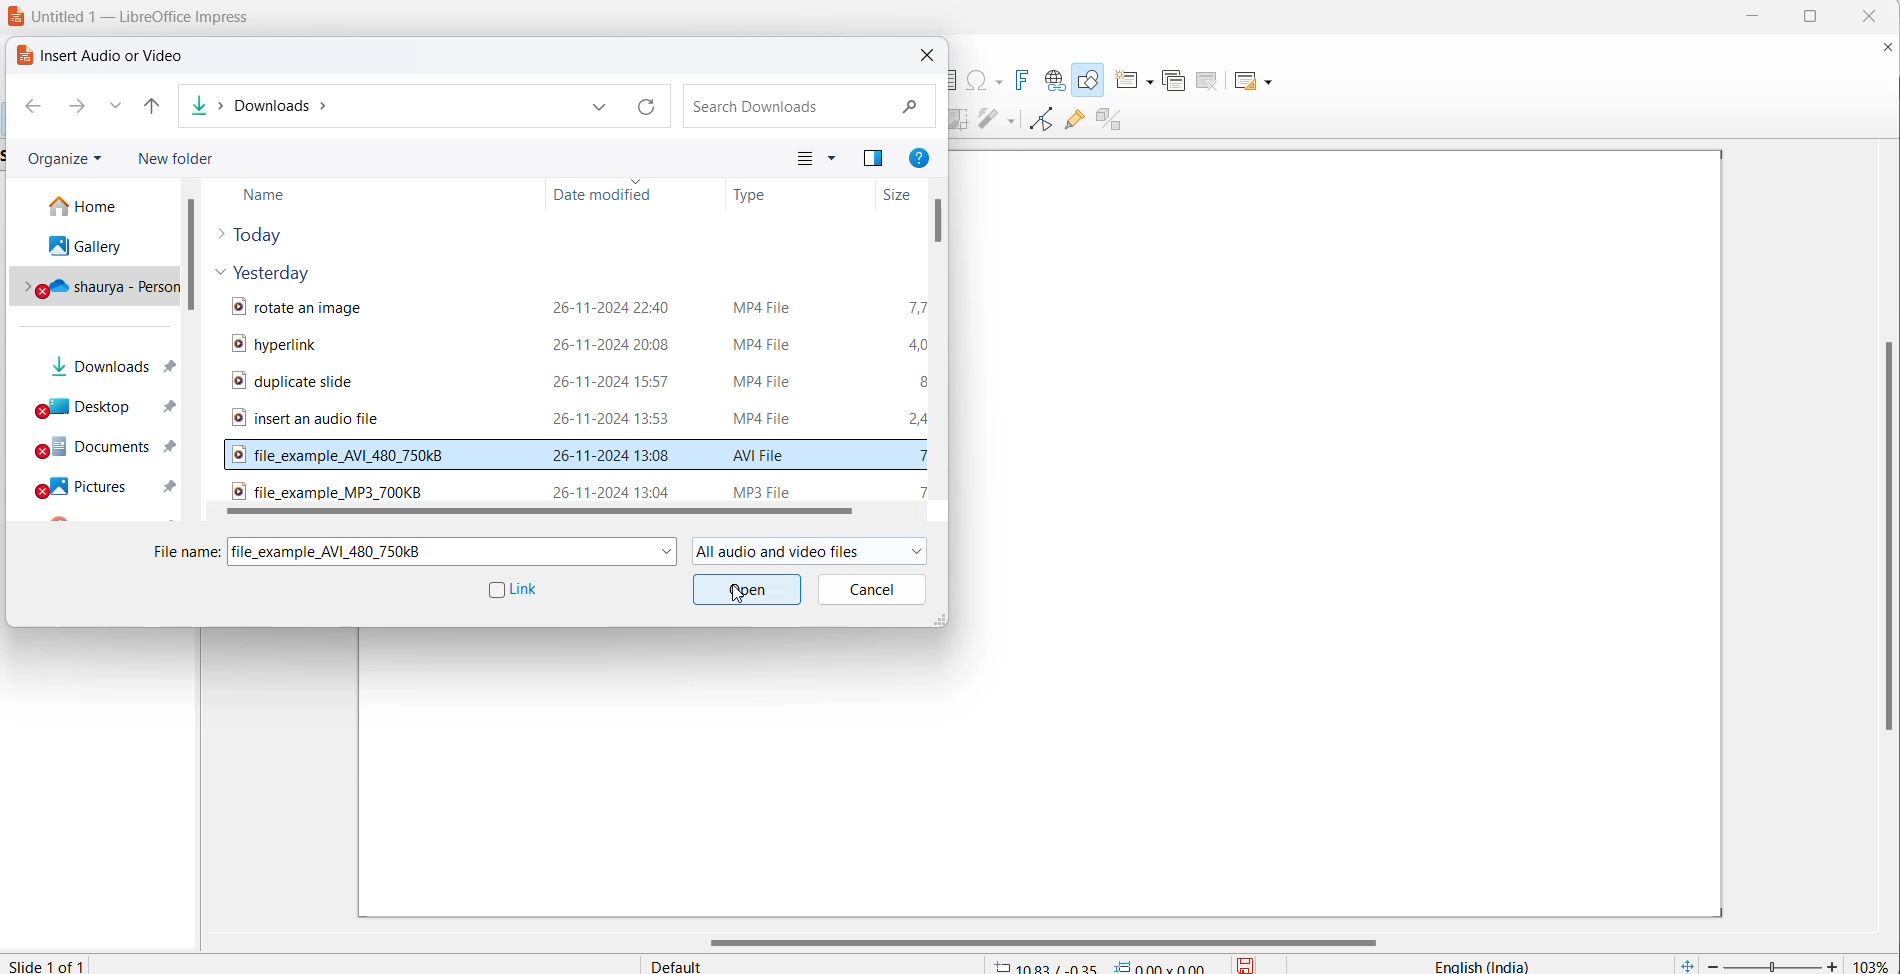 This screenshot has width=1900, height=974. Describe the element at coordinates (180, 156) in the screenshot. I see `new folder` at that location.